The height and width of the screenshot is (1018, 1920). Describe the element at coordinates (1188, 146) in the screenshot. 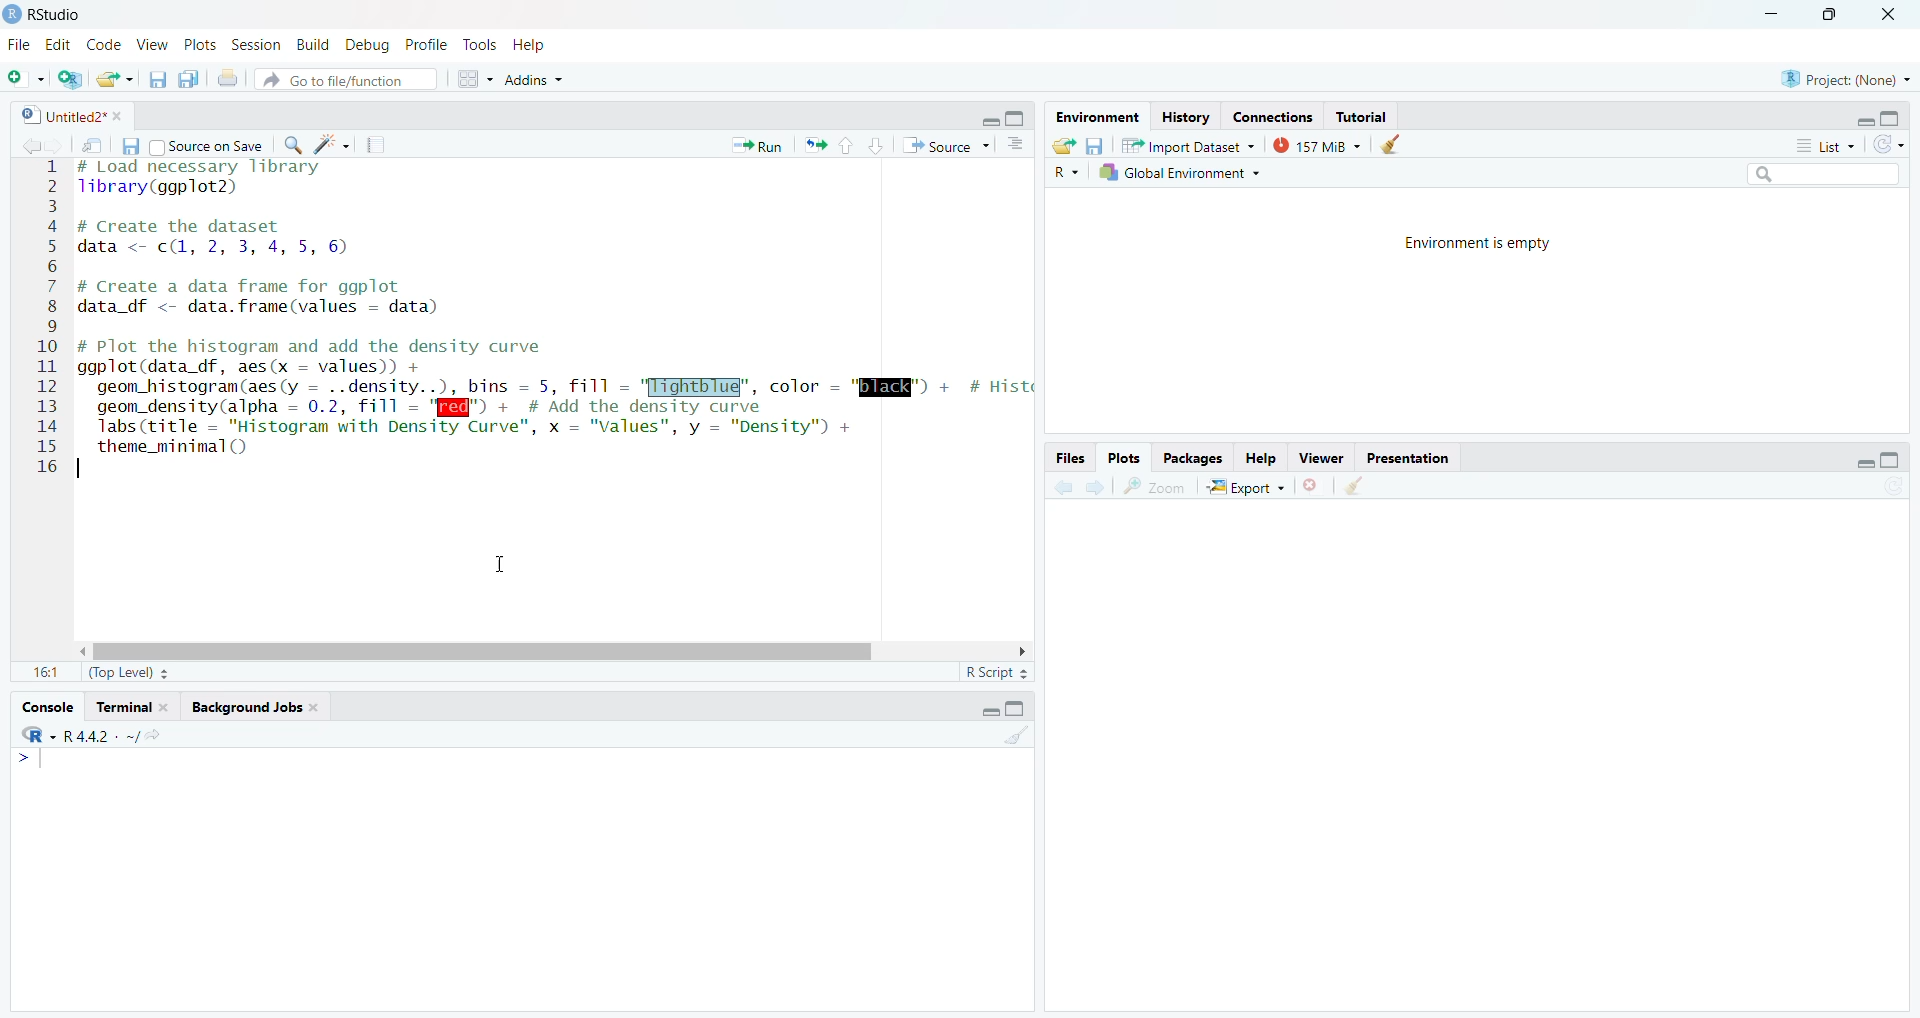

I see `Import Dataset` at that location.